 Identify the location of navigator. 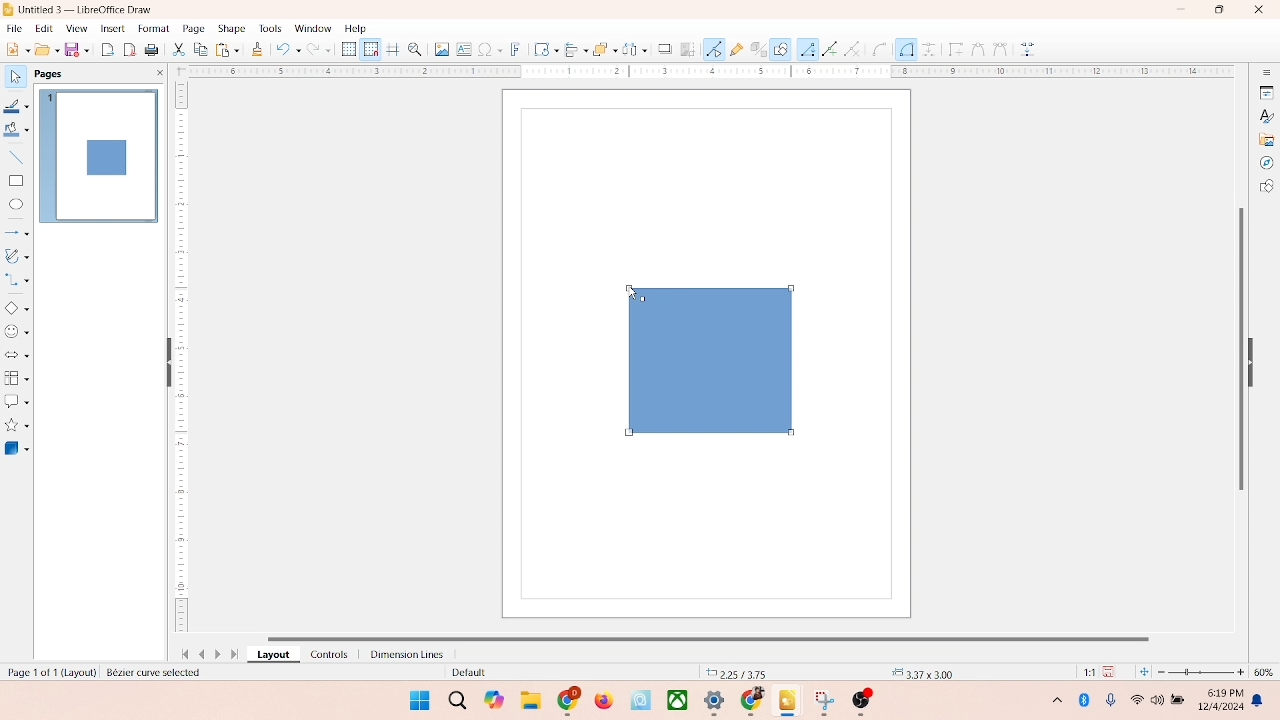
(1266, 163).